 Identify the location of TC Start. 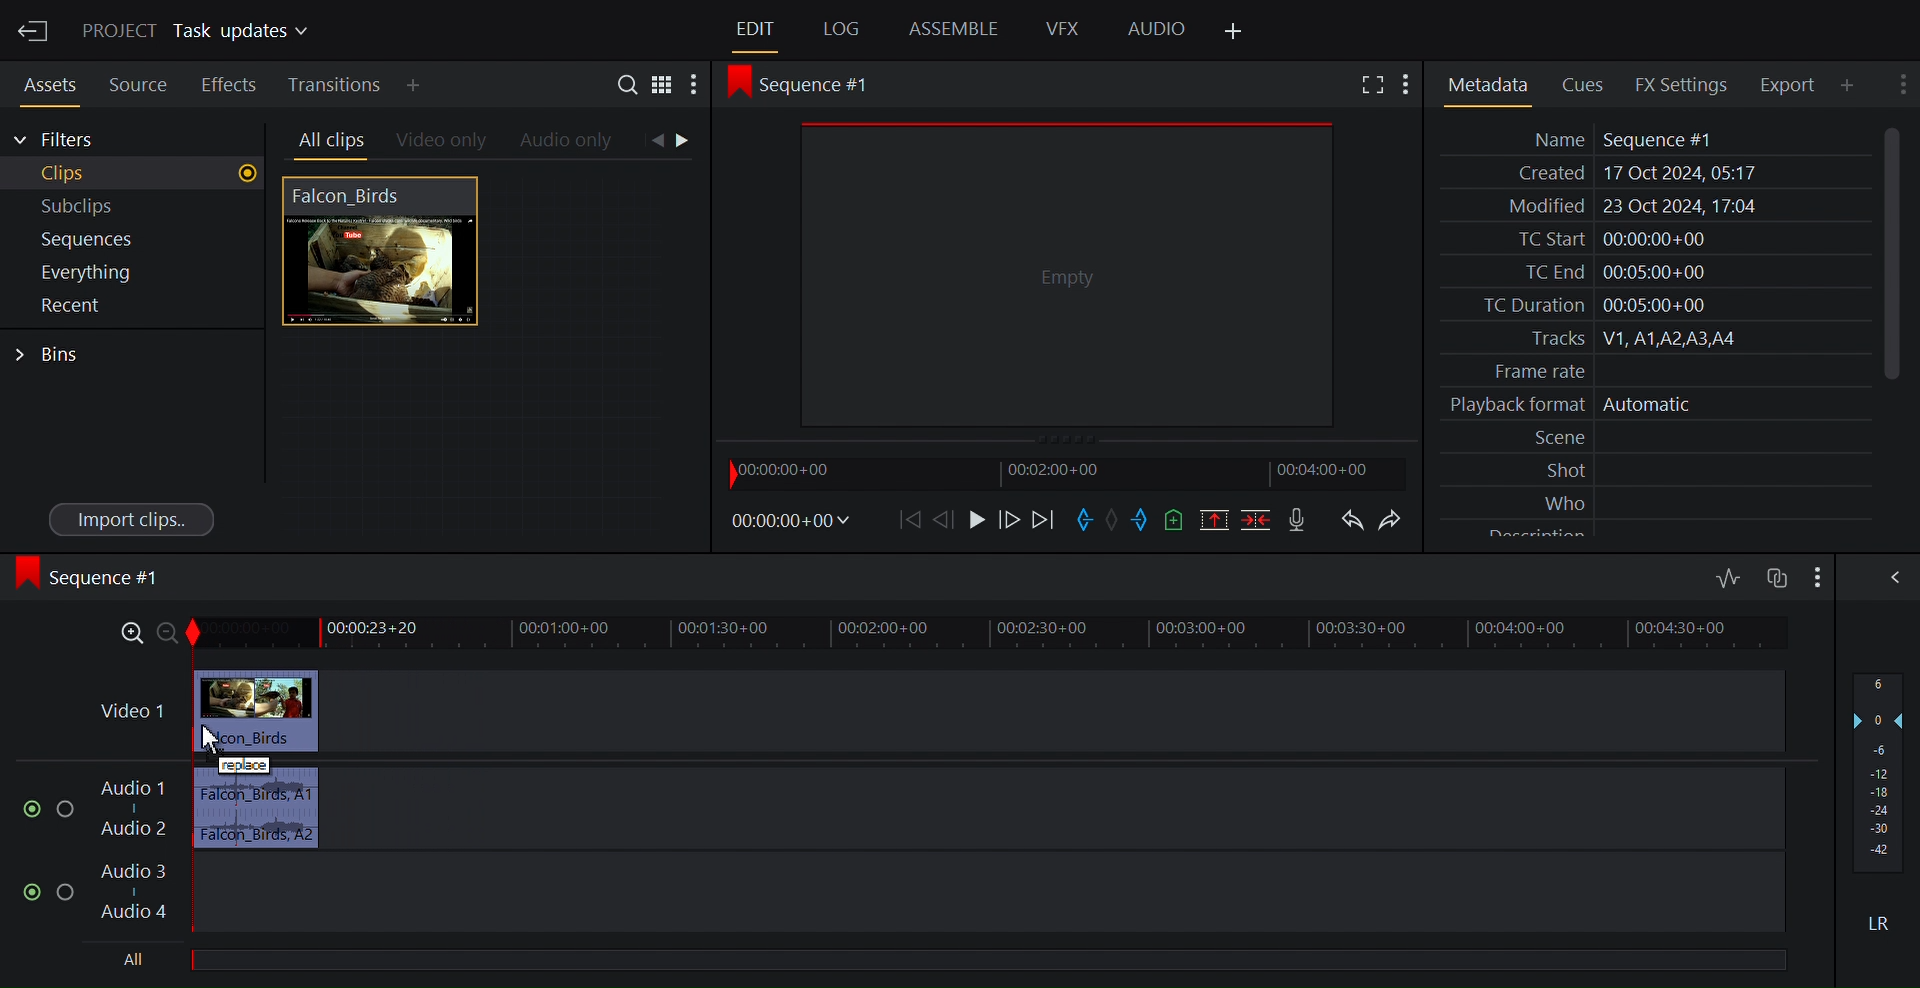
(1652, 239).